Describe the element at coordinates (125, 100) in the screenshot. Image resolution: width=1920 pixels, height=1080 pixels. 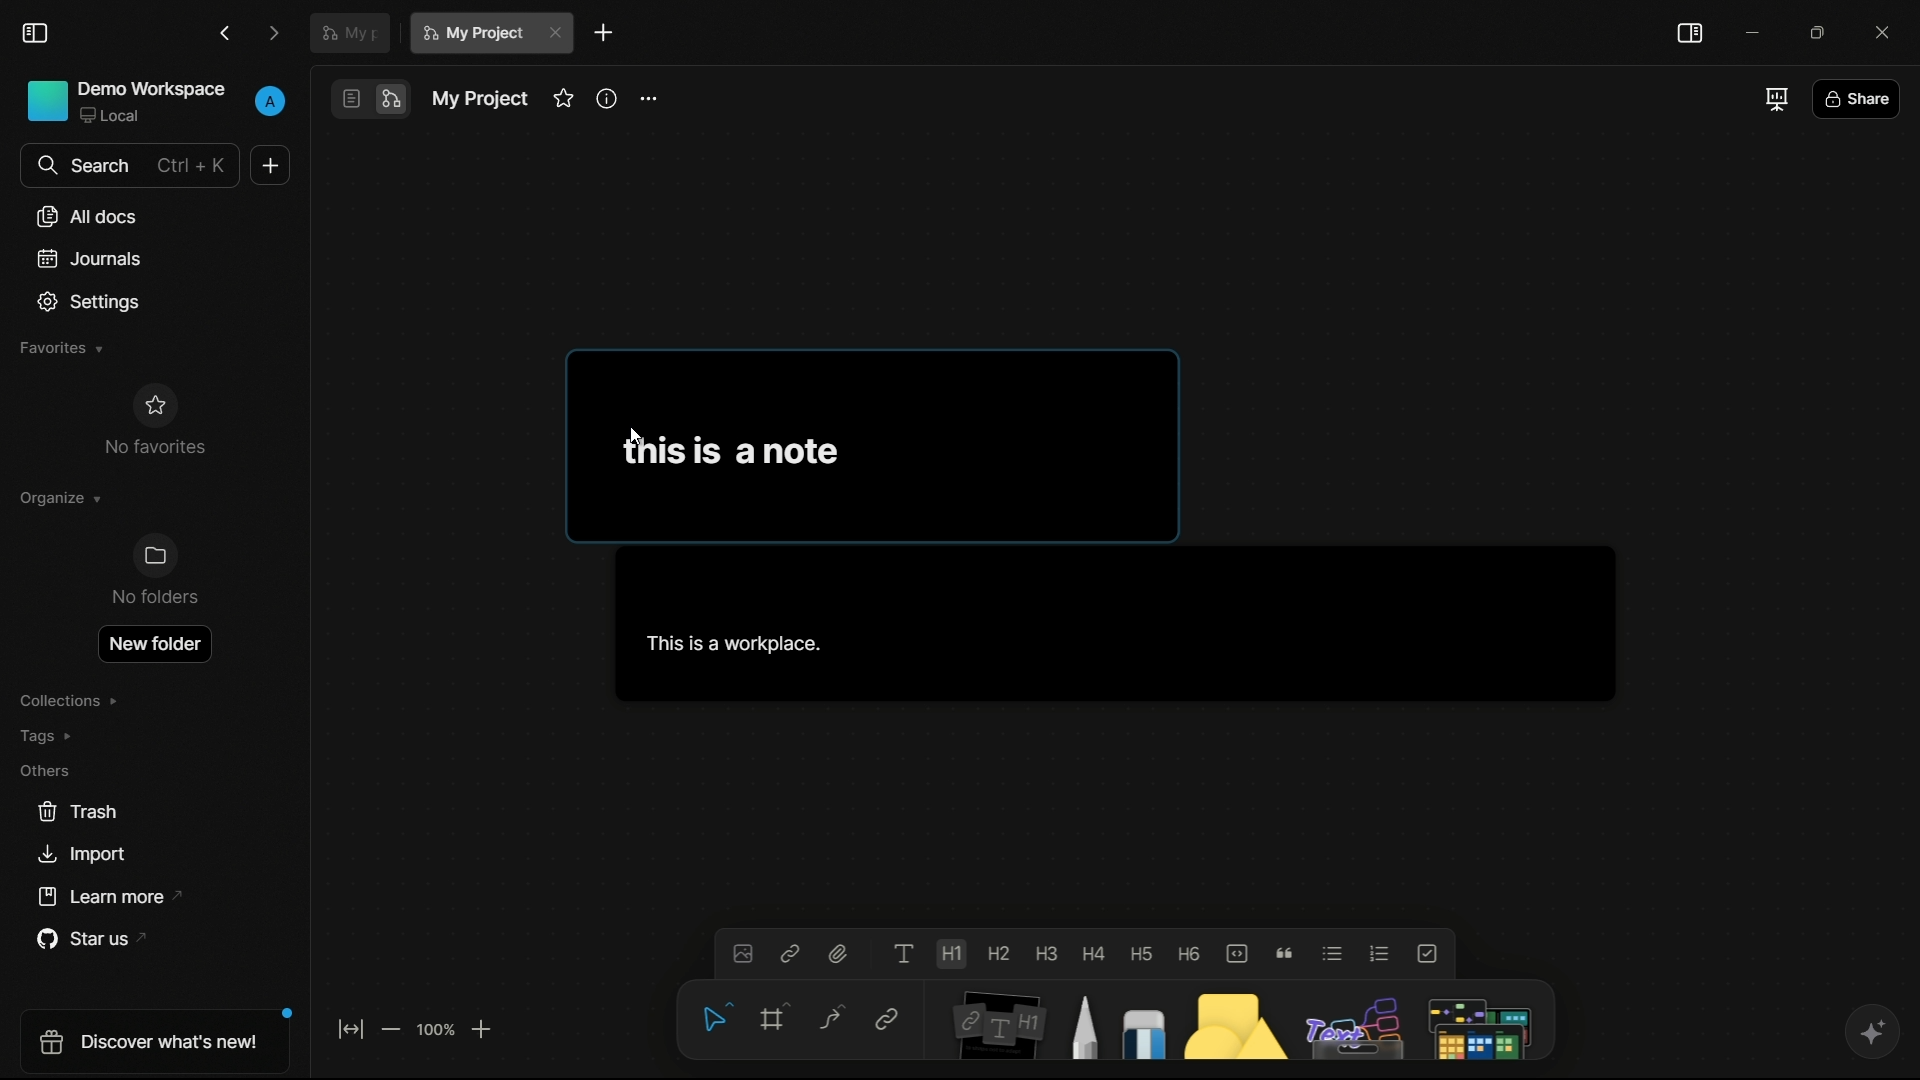
I see `demo workspace` at that location.